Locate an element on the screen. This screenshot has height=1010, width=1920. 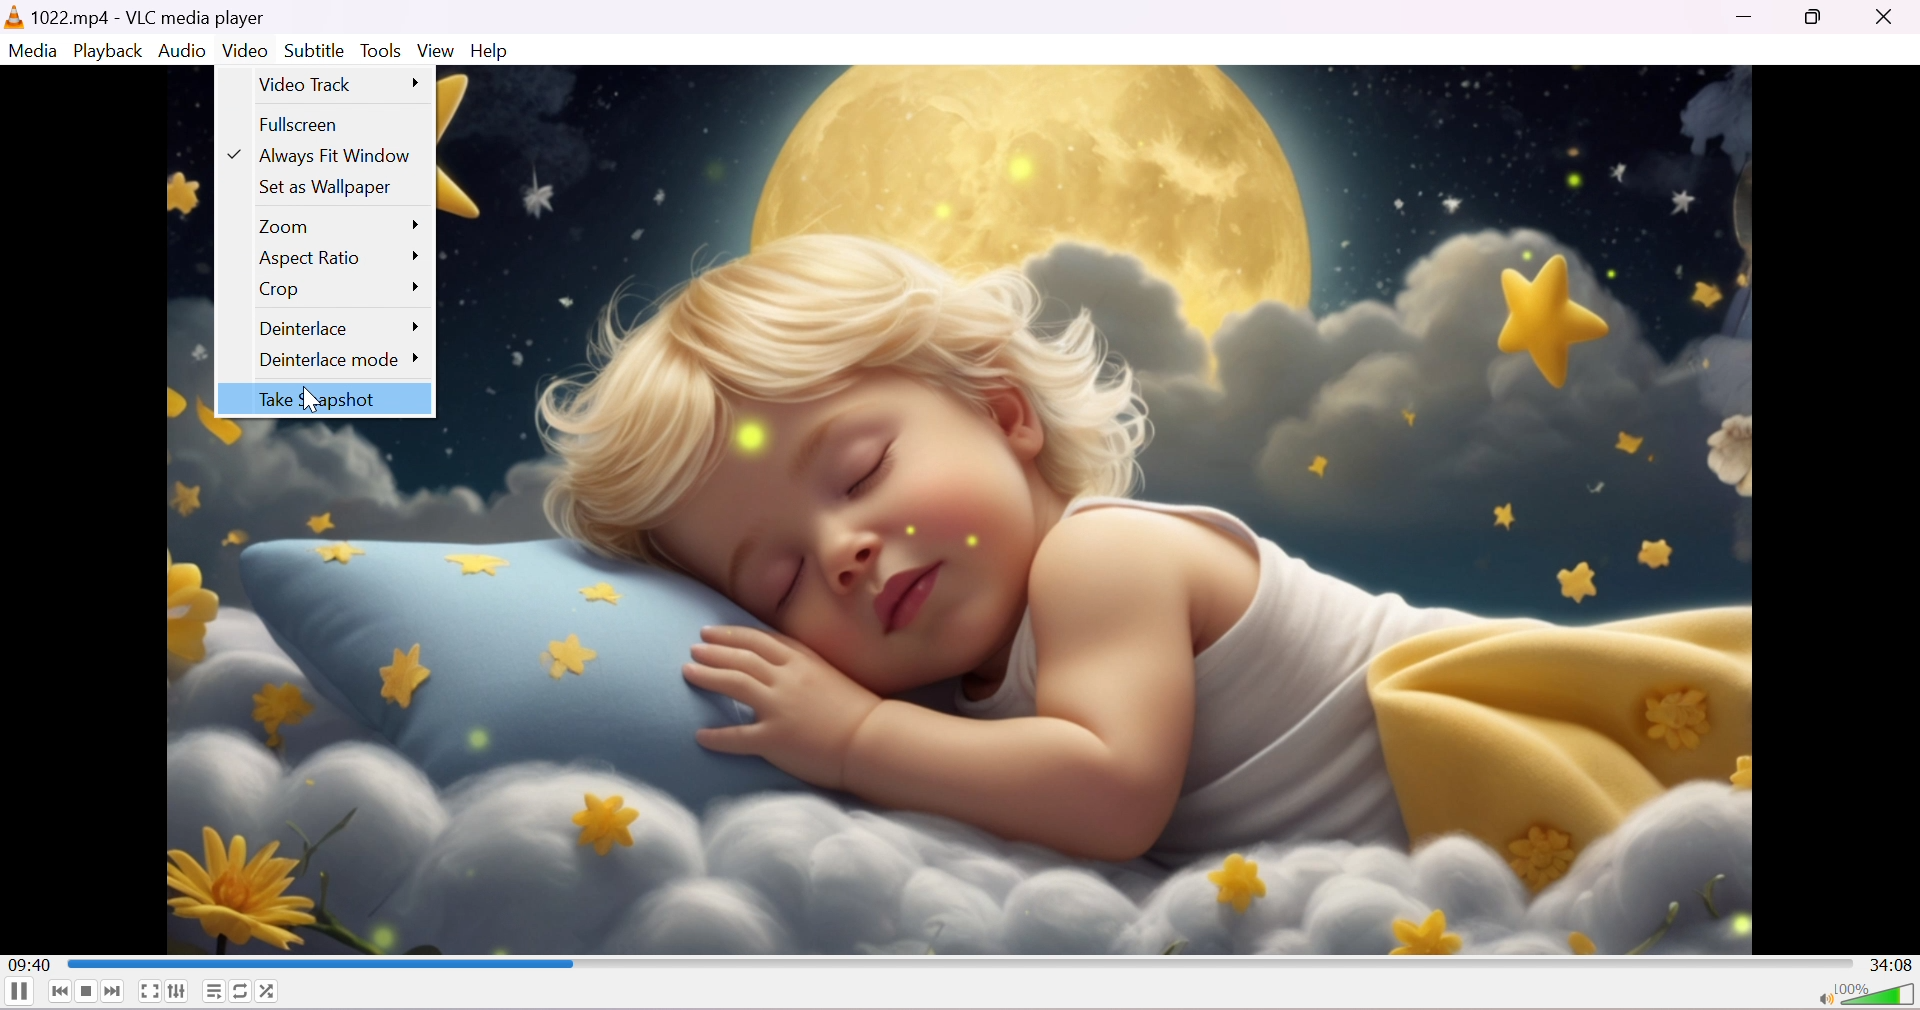
Arrow is located at coordinates (235, 154).